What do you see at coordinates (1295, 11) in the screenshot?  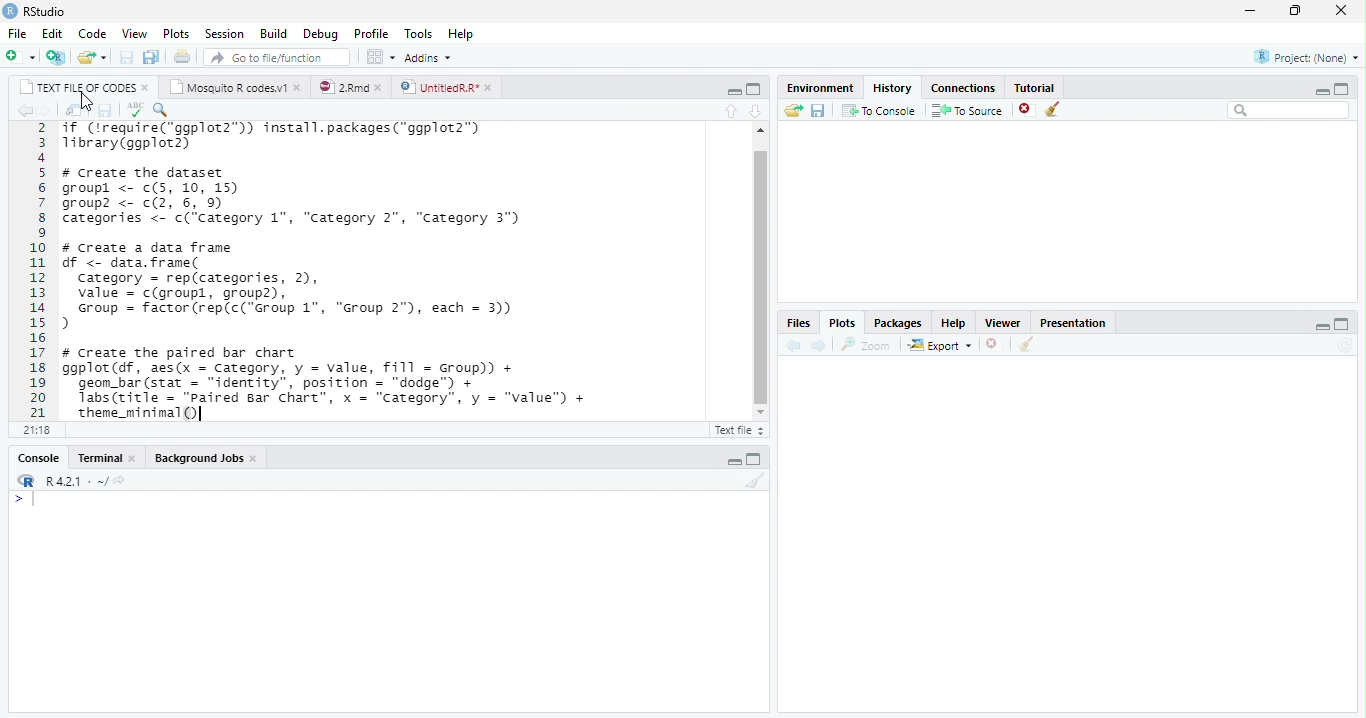 I see `maximize` at bounding box center [1295, 11].